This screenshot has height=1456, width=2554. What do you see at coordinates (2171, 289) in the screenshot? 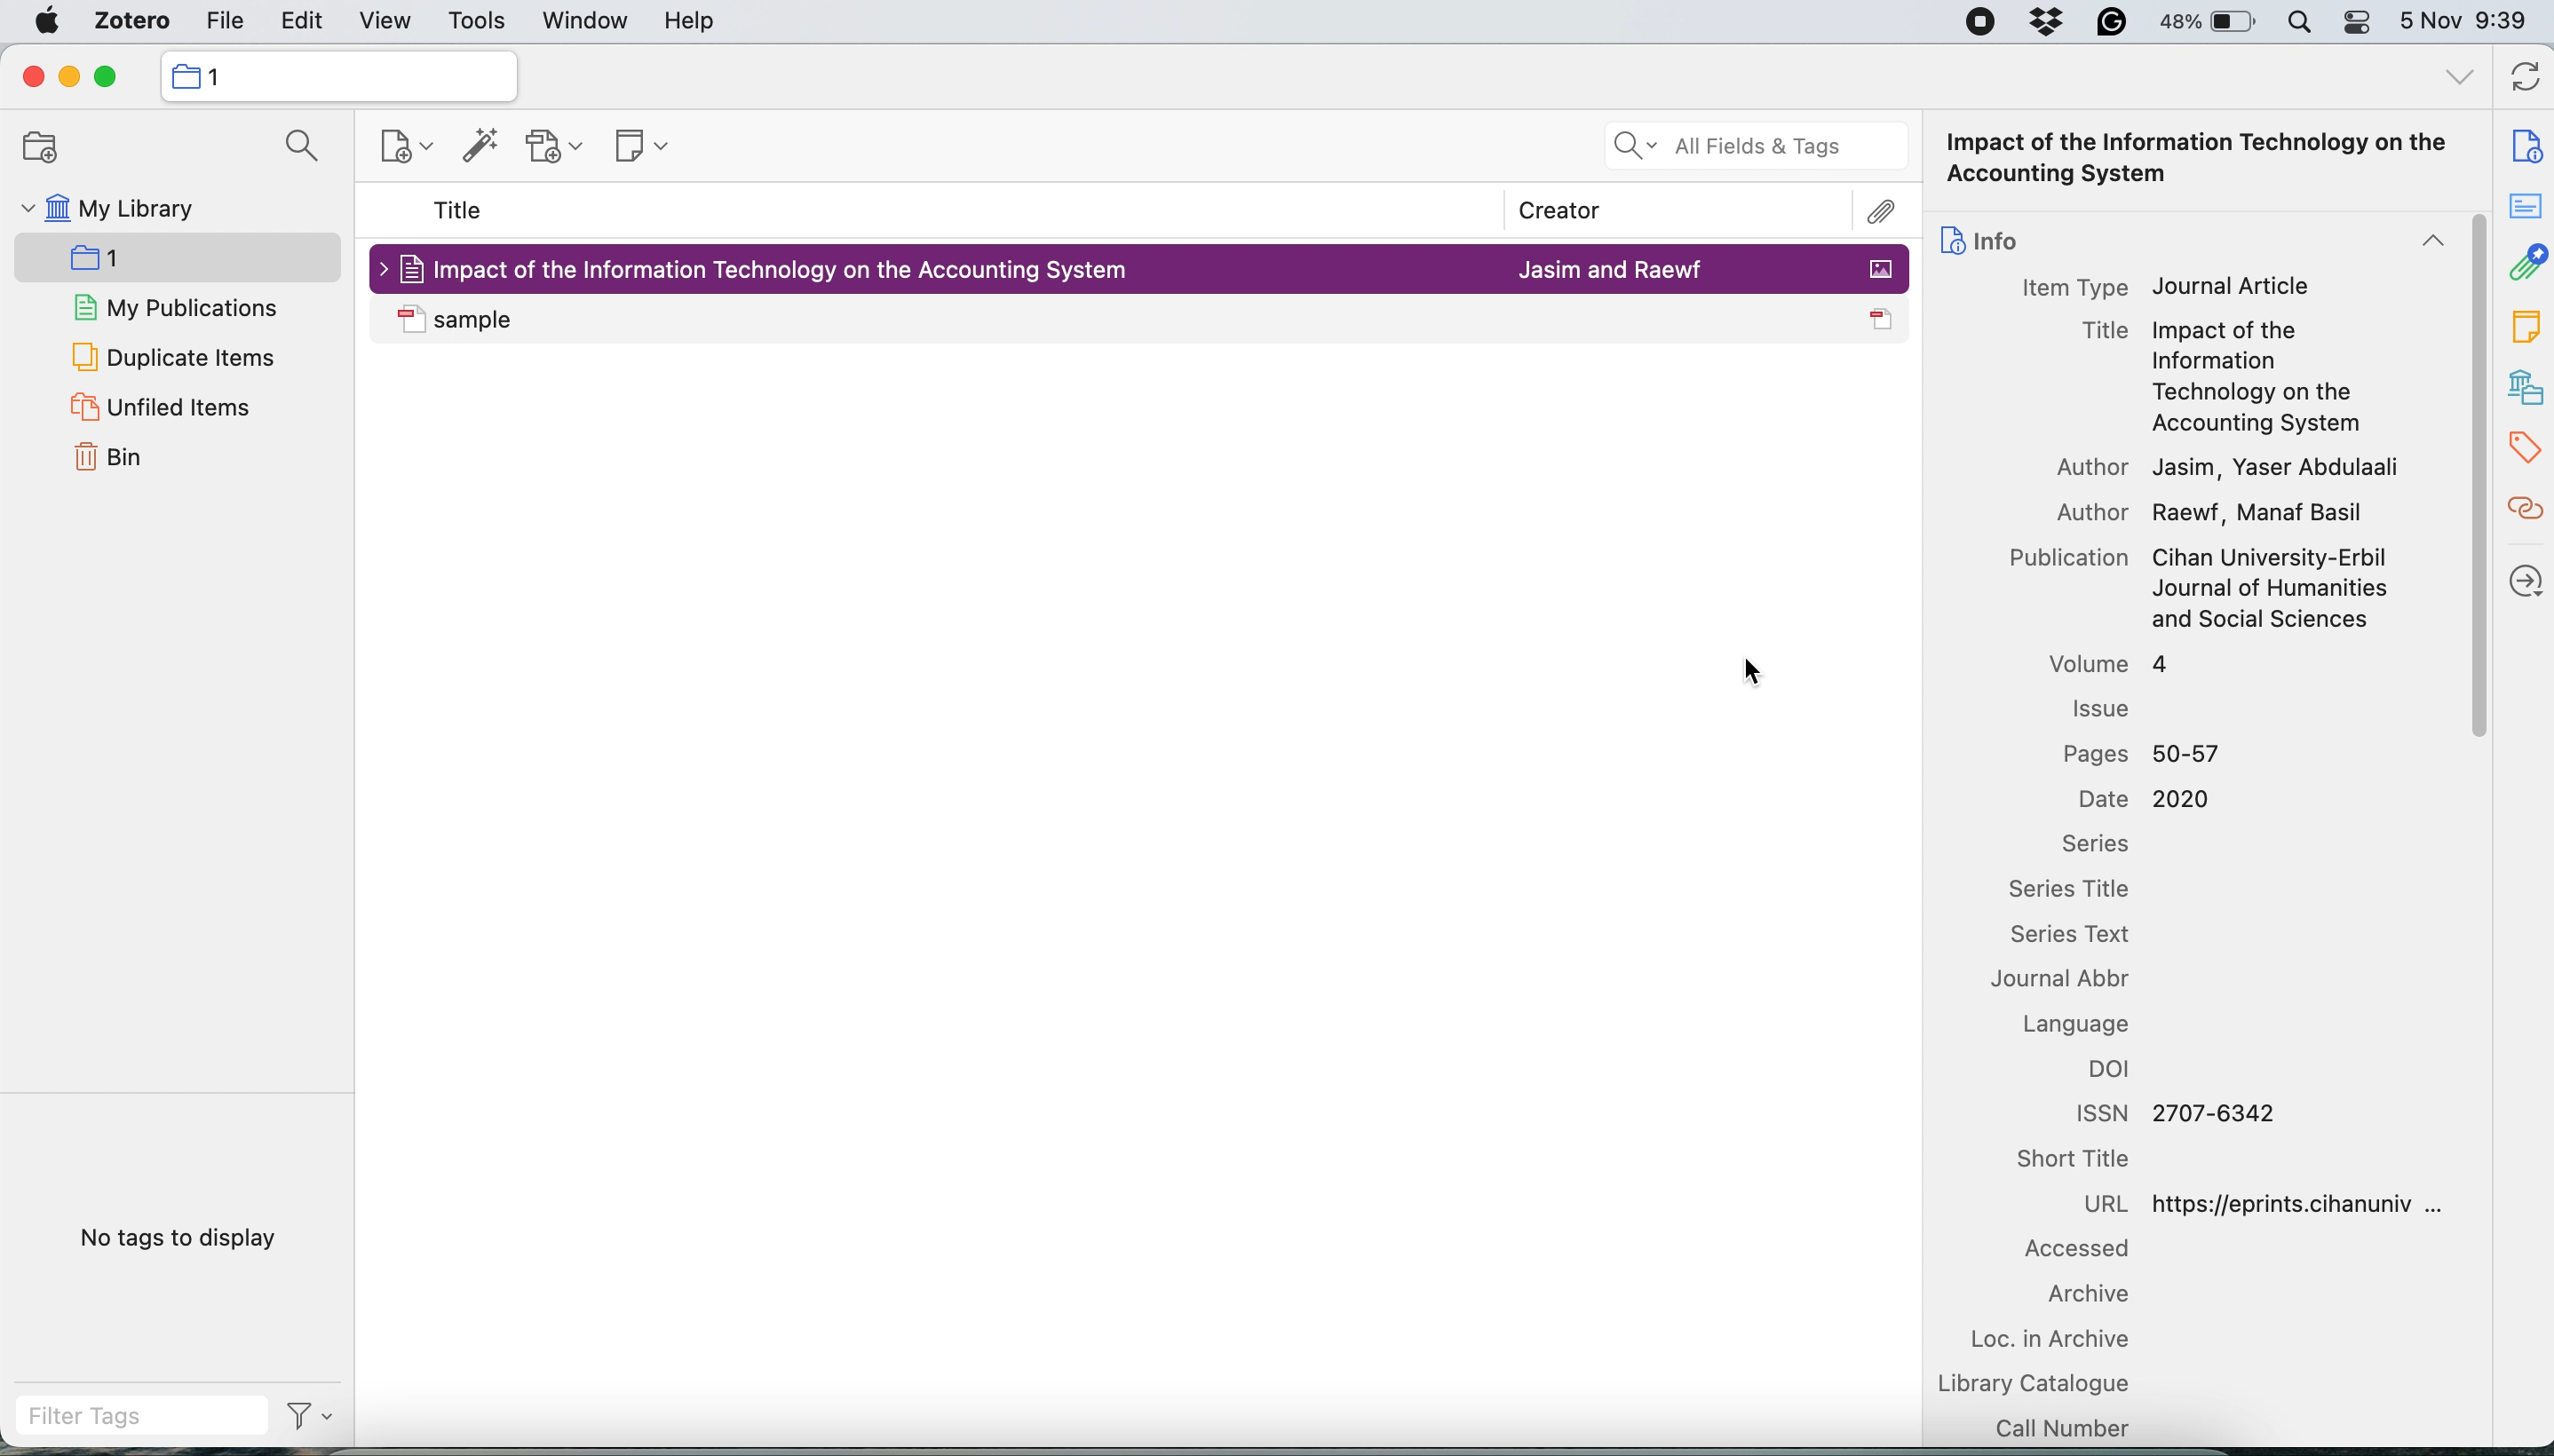
I see `Item Type Journal Article` at bounding box center [2171, 289].